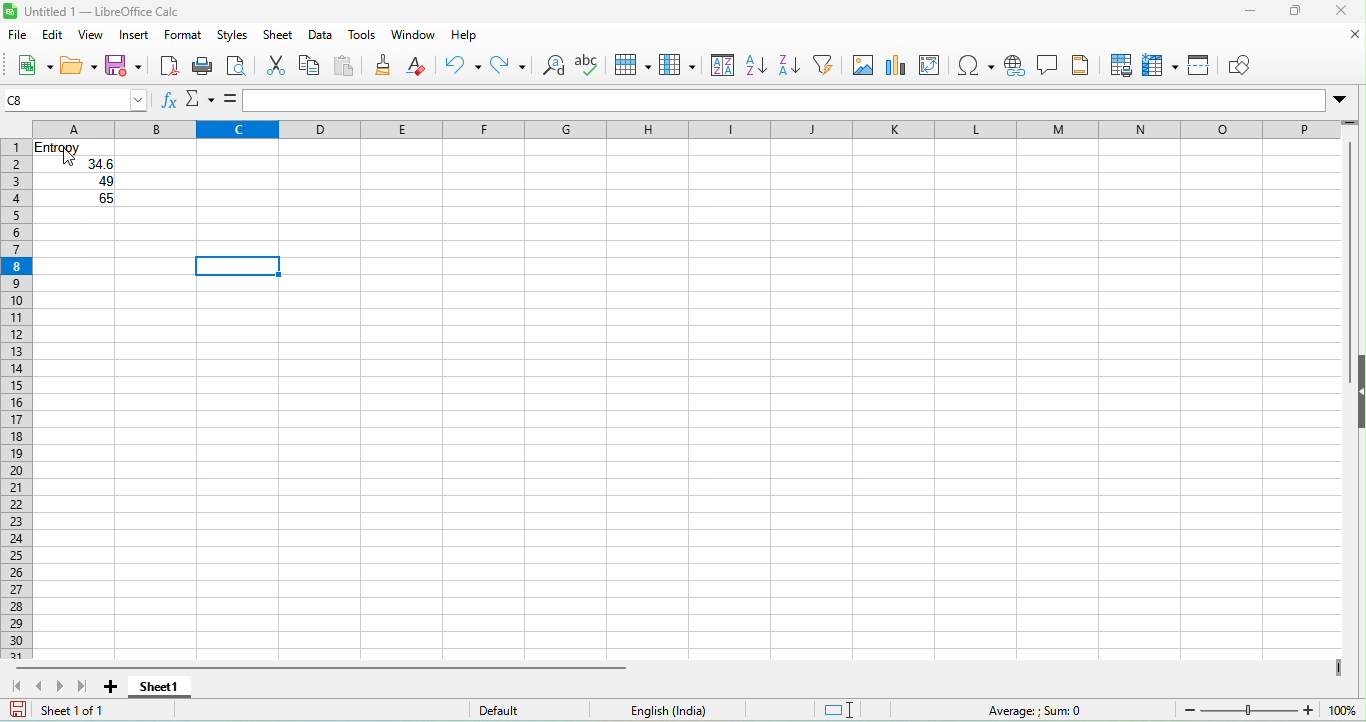 The width and height of the screenshot is (1366, 722). What do you see at coordinates (203, 102) in the screenshot?
I see `select function` at bounding box center [203, 102].